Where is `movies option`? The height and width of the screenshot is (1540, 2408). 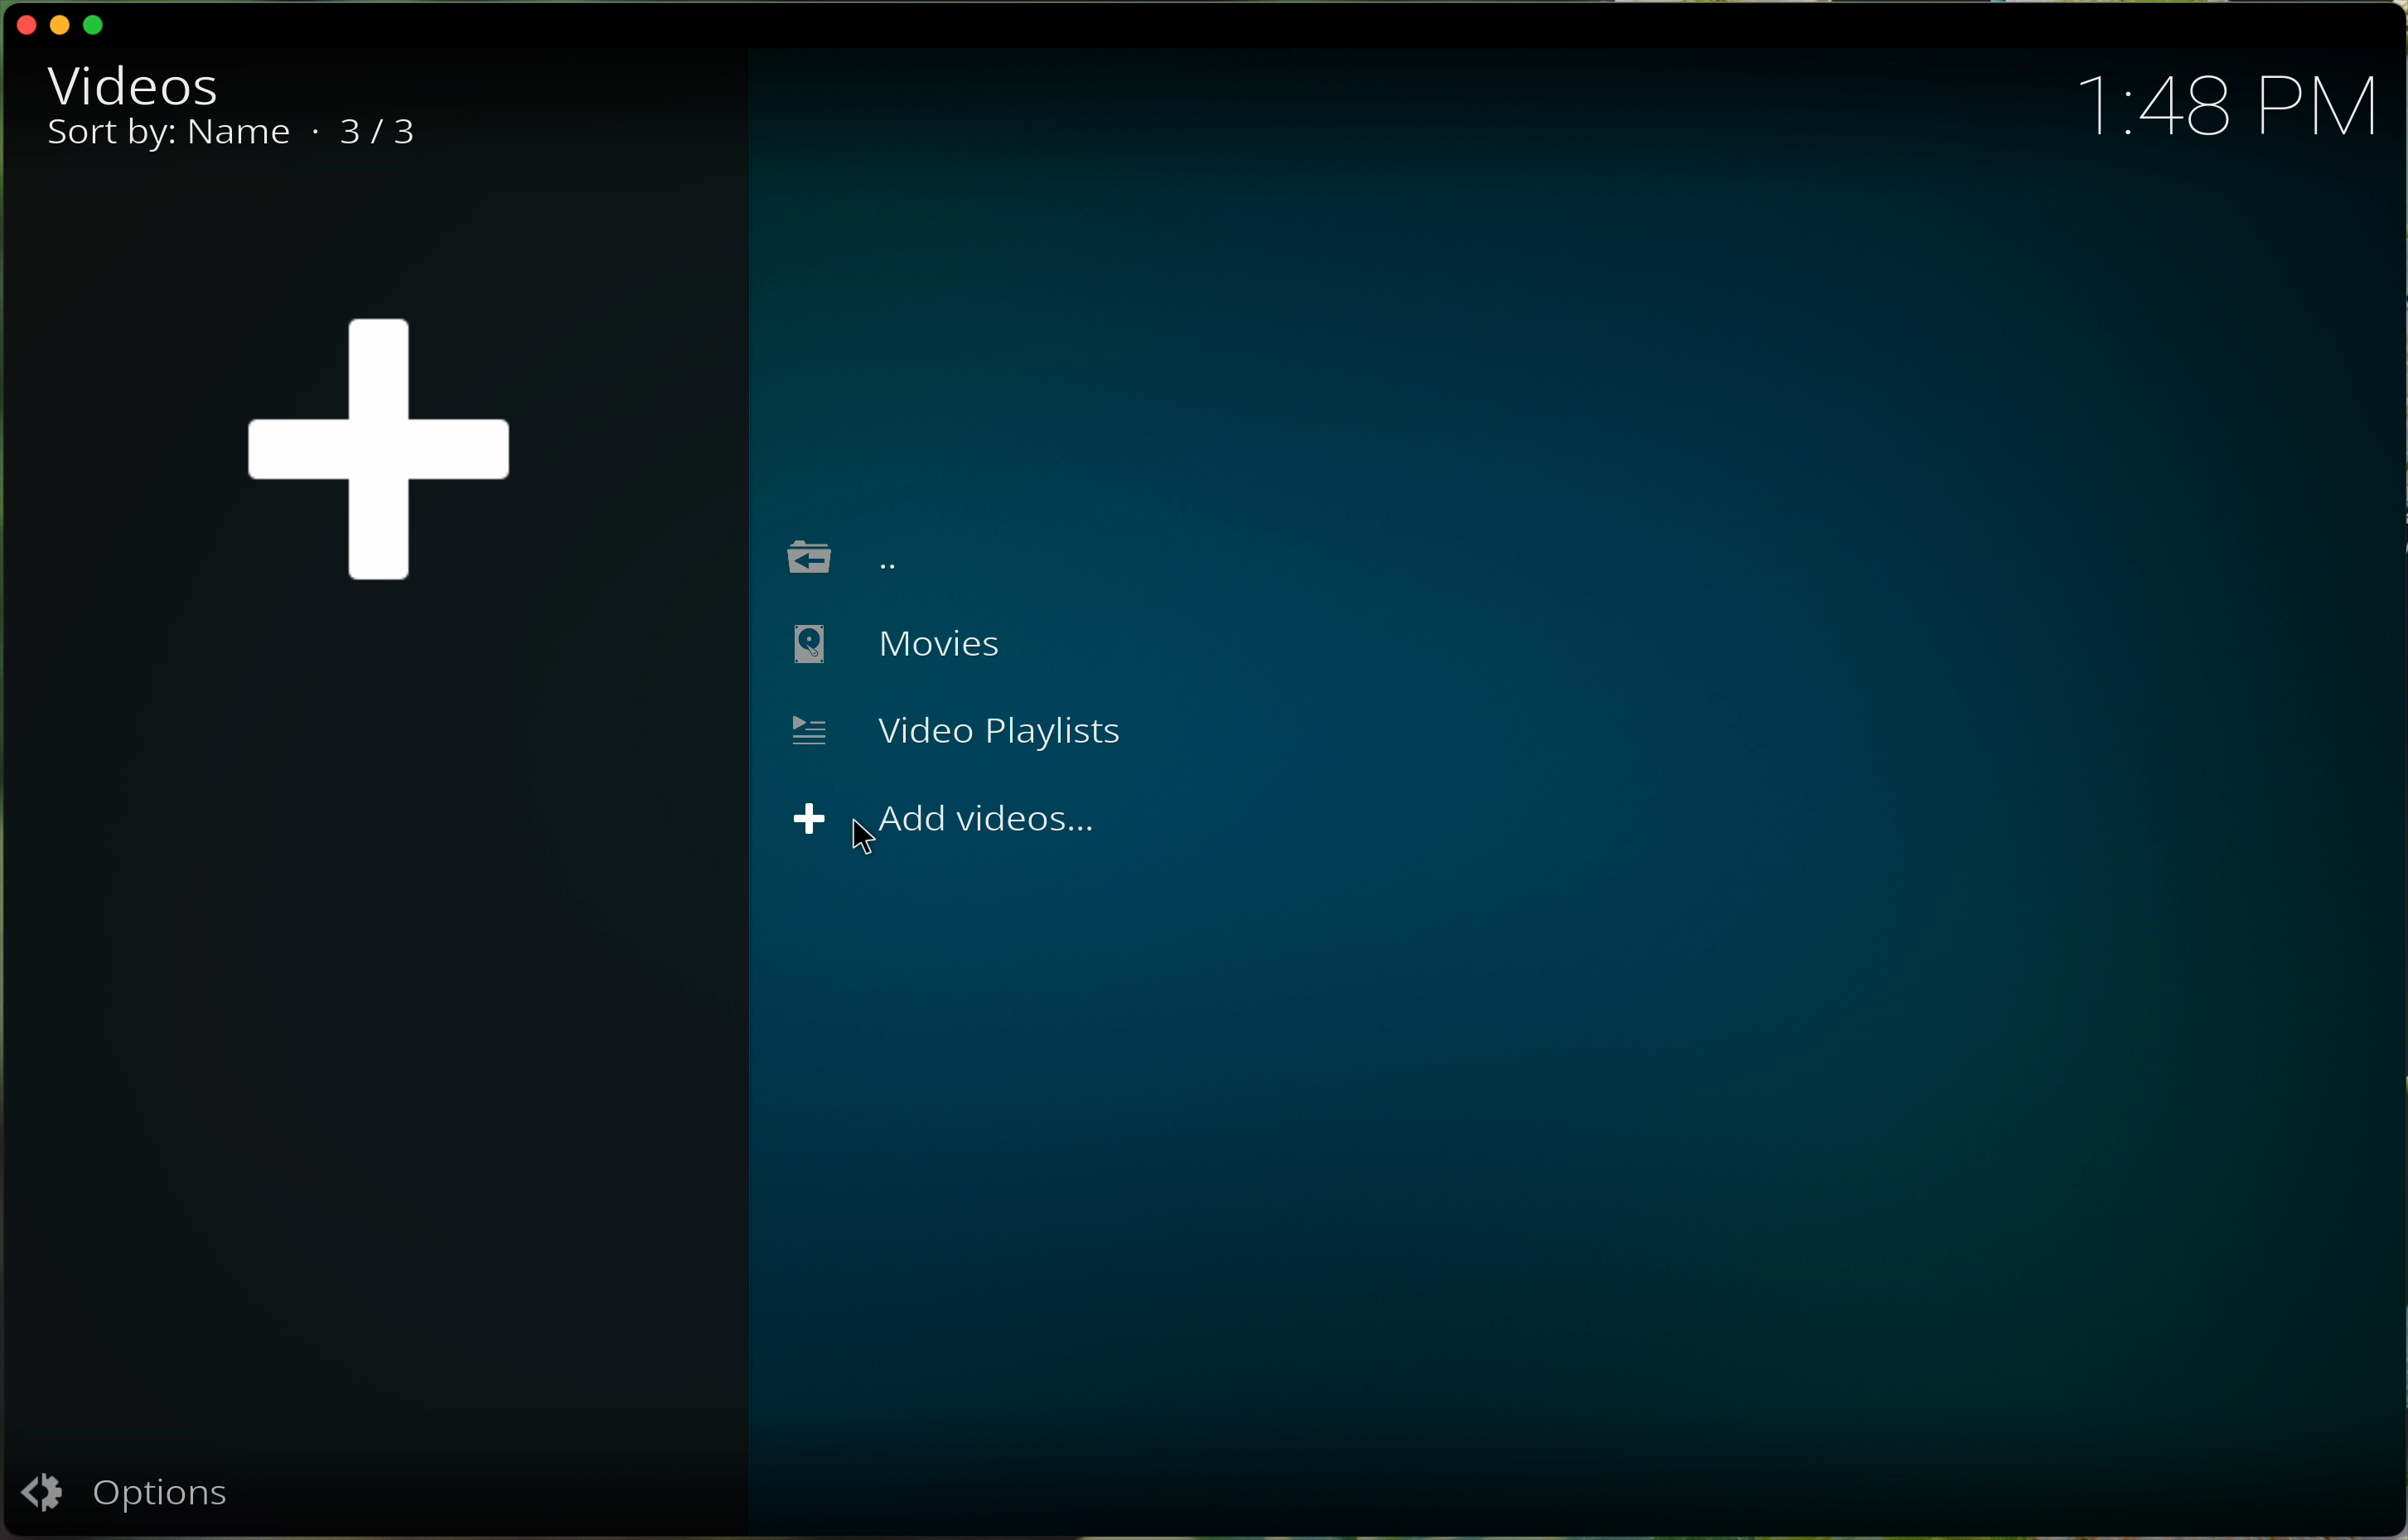 movies option is located at coordinates (892, 649).